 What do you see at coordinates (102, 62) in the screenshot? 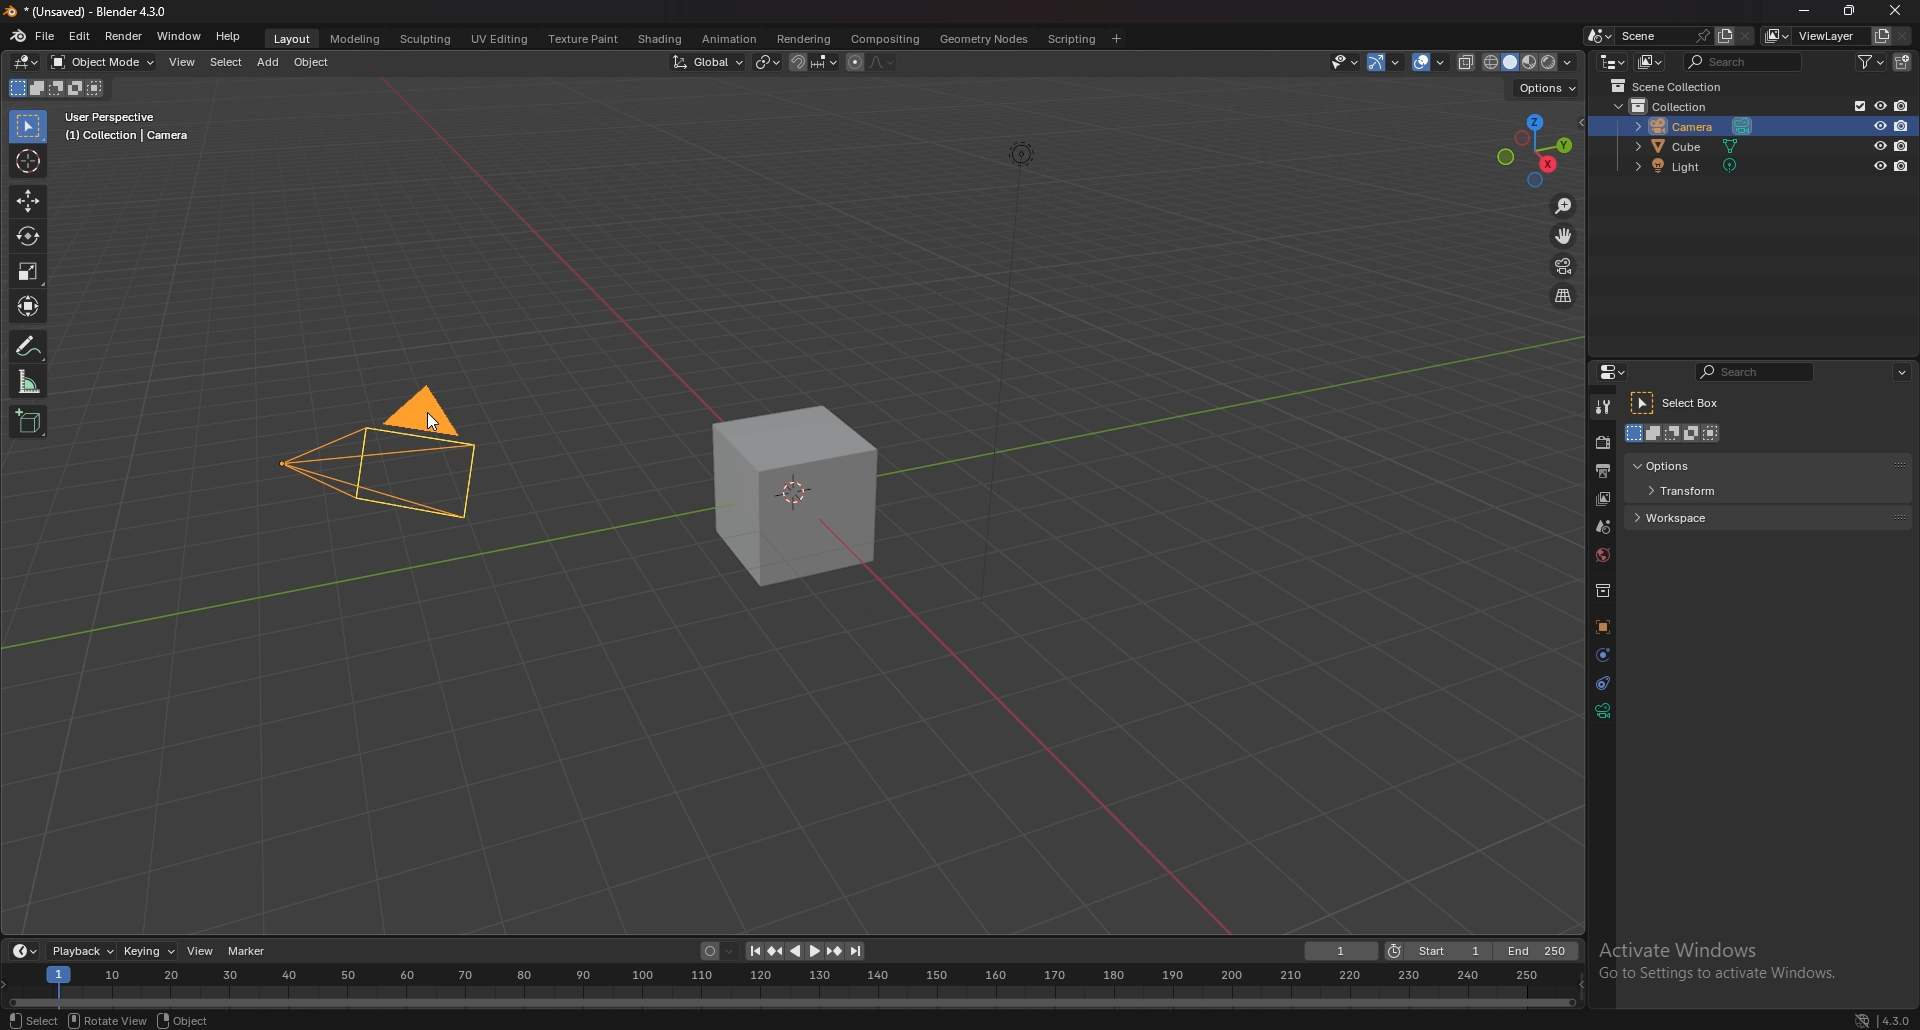
I see `object mode` at bounding box center [102, 62].